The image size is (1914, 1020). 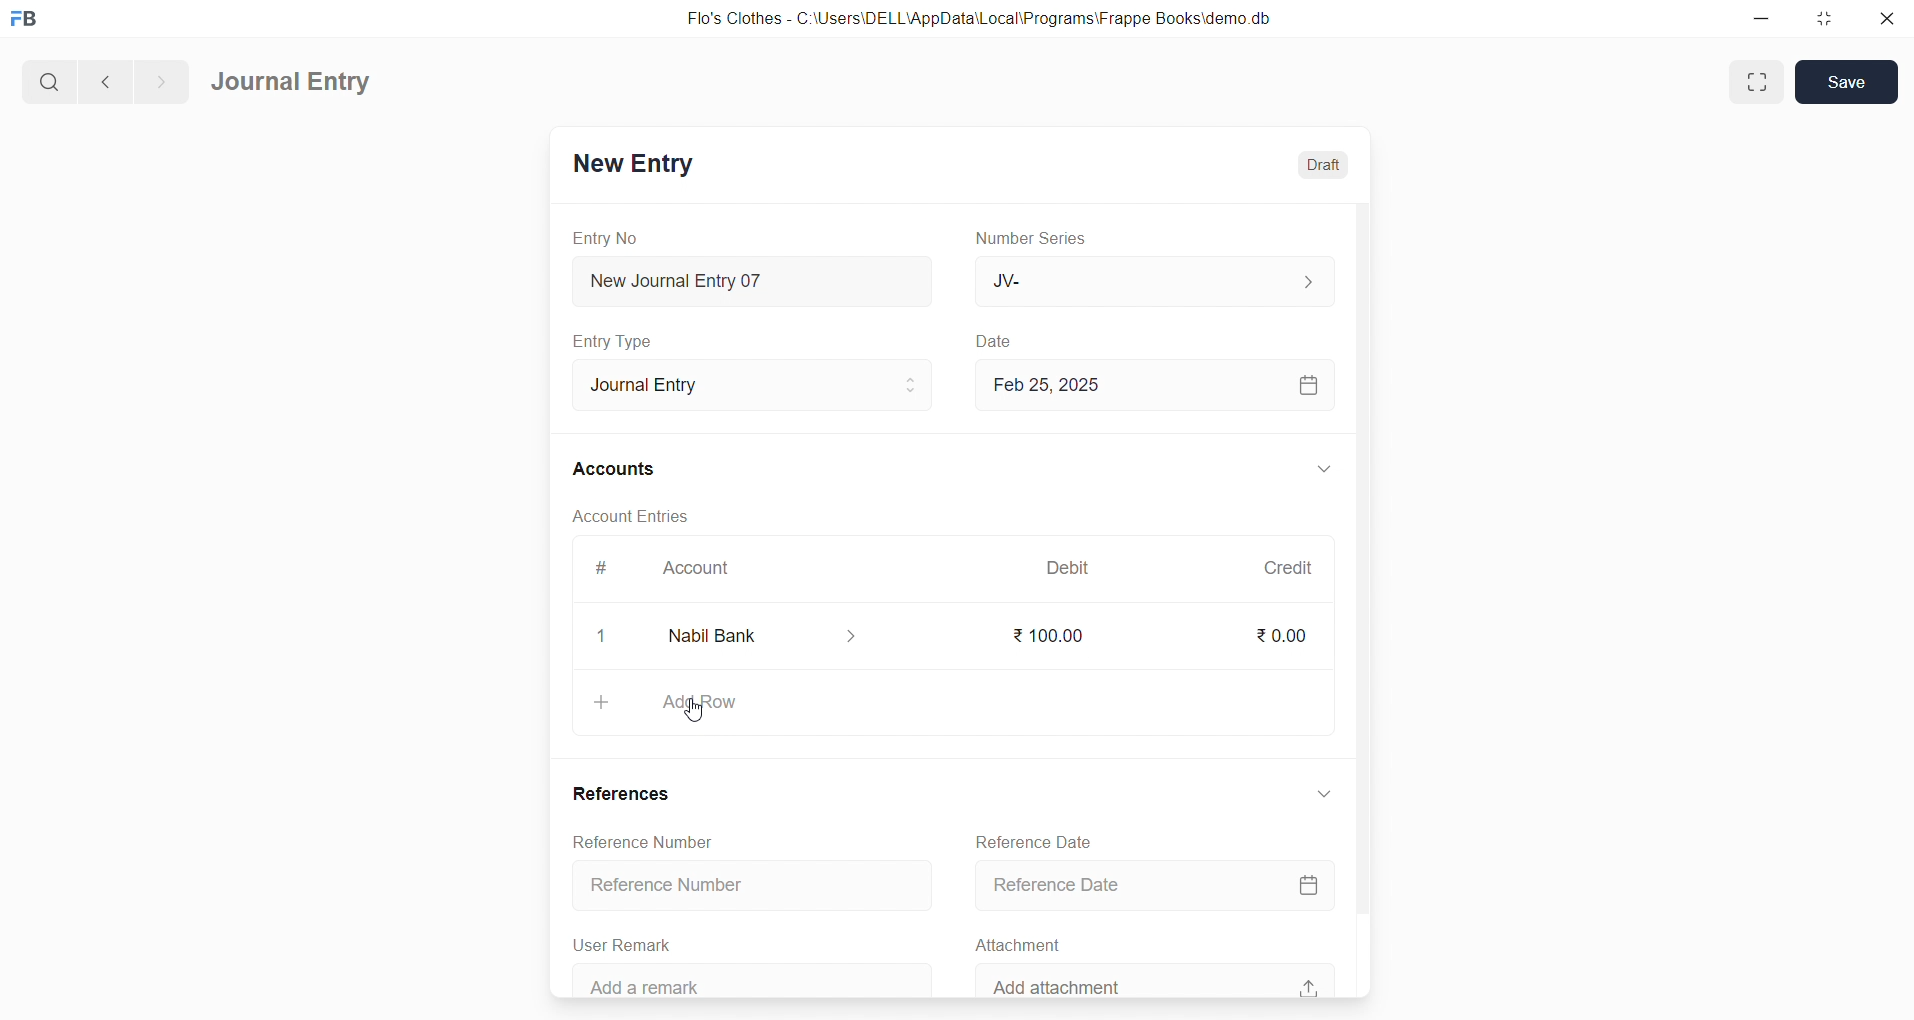 I want to click on Nabil Bank, so click(x=769, y=636).